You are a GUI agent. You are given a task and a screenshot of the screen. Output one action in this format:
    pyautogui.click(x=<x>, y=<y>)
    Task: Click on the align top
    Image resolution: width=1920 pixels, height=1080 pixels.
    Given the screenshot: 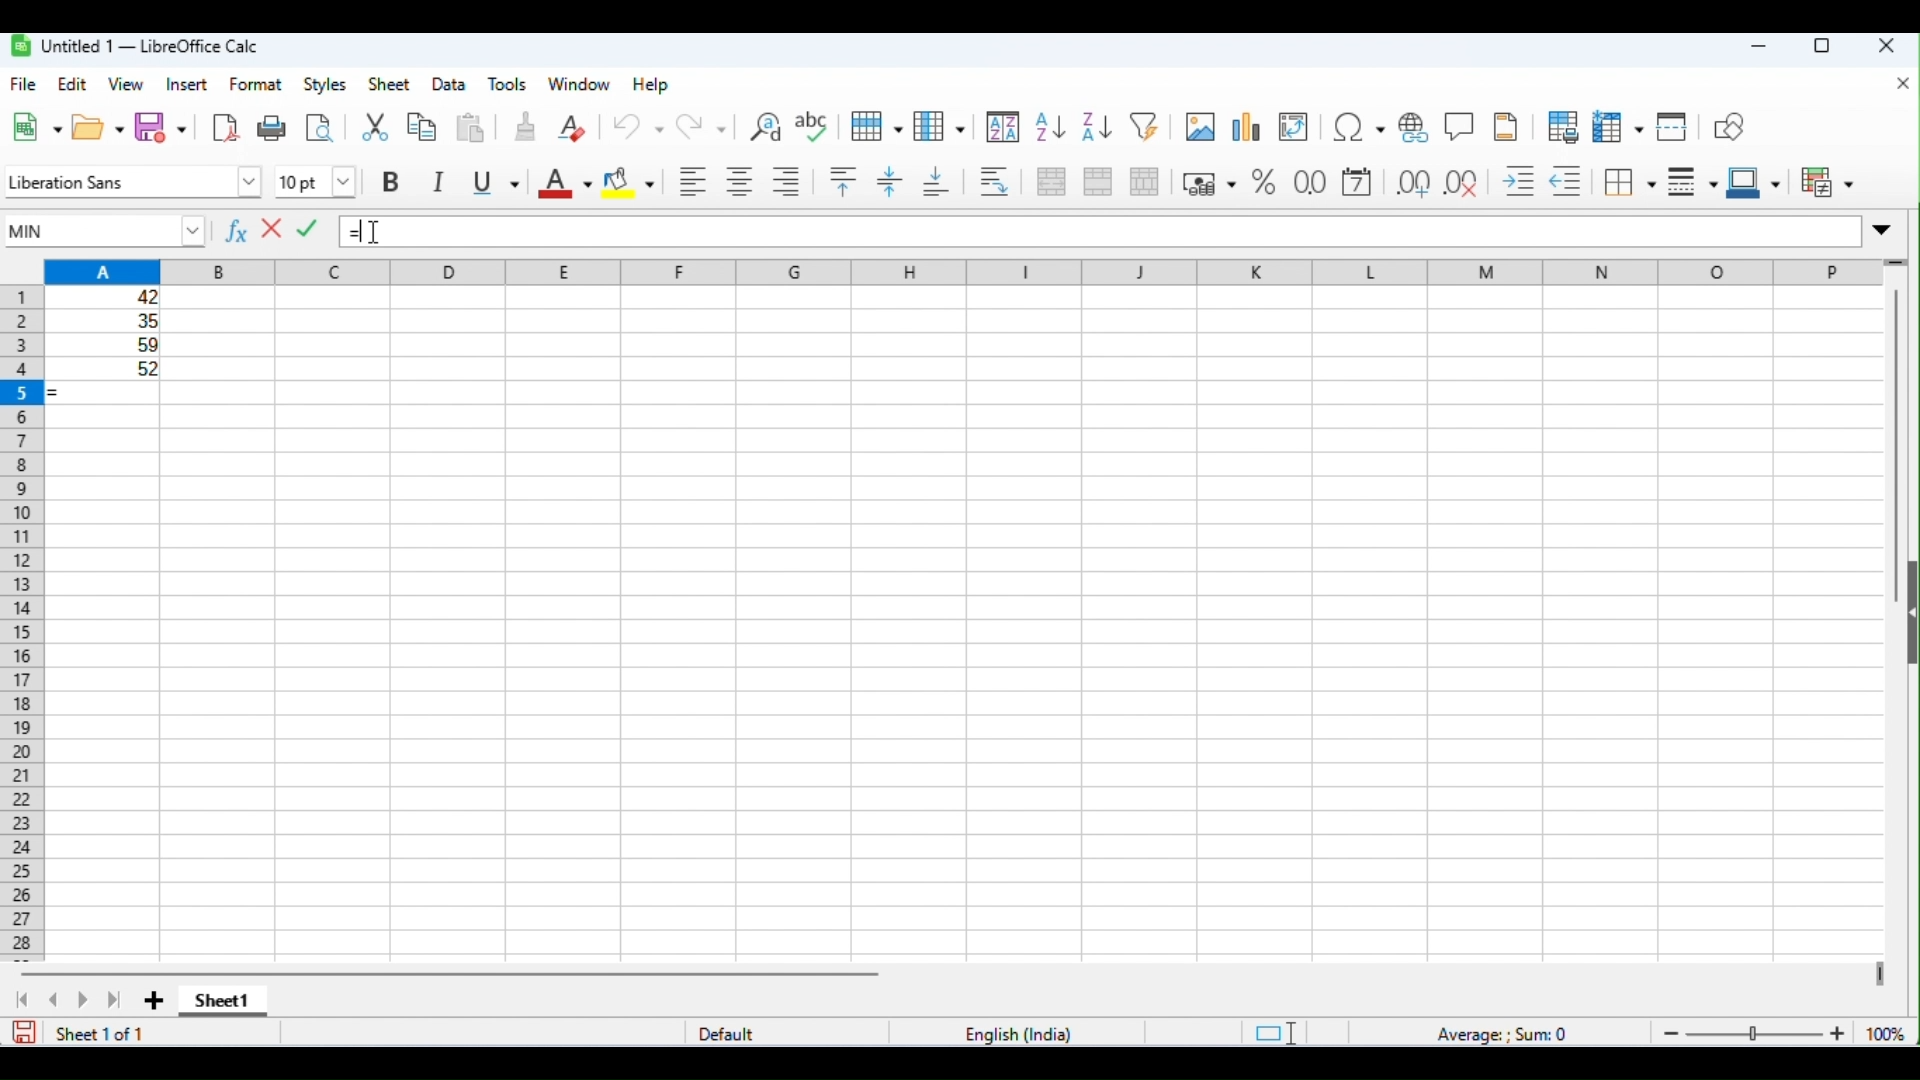 What is the action you would take?
    pyautogui.click(x=846, y=181)
    